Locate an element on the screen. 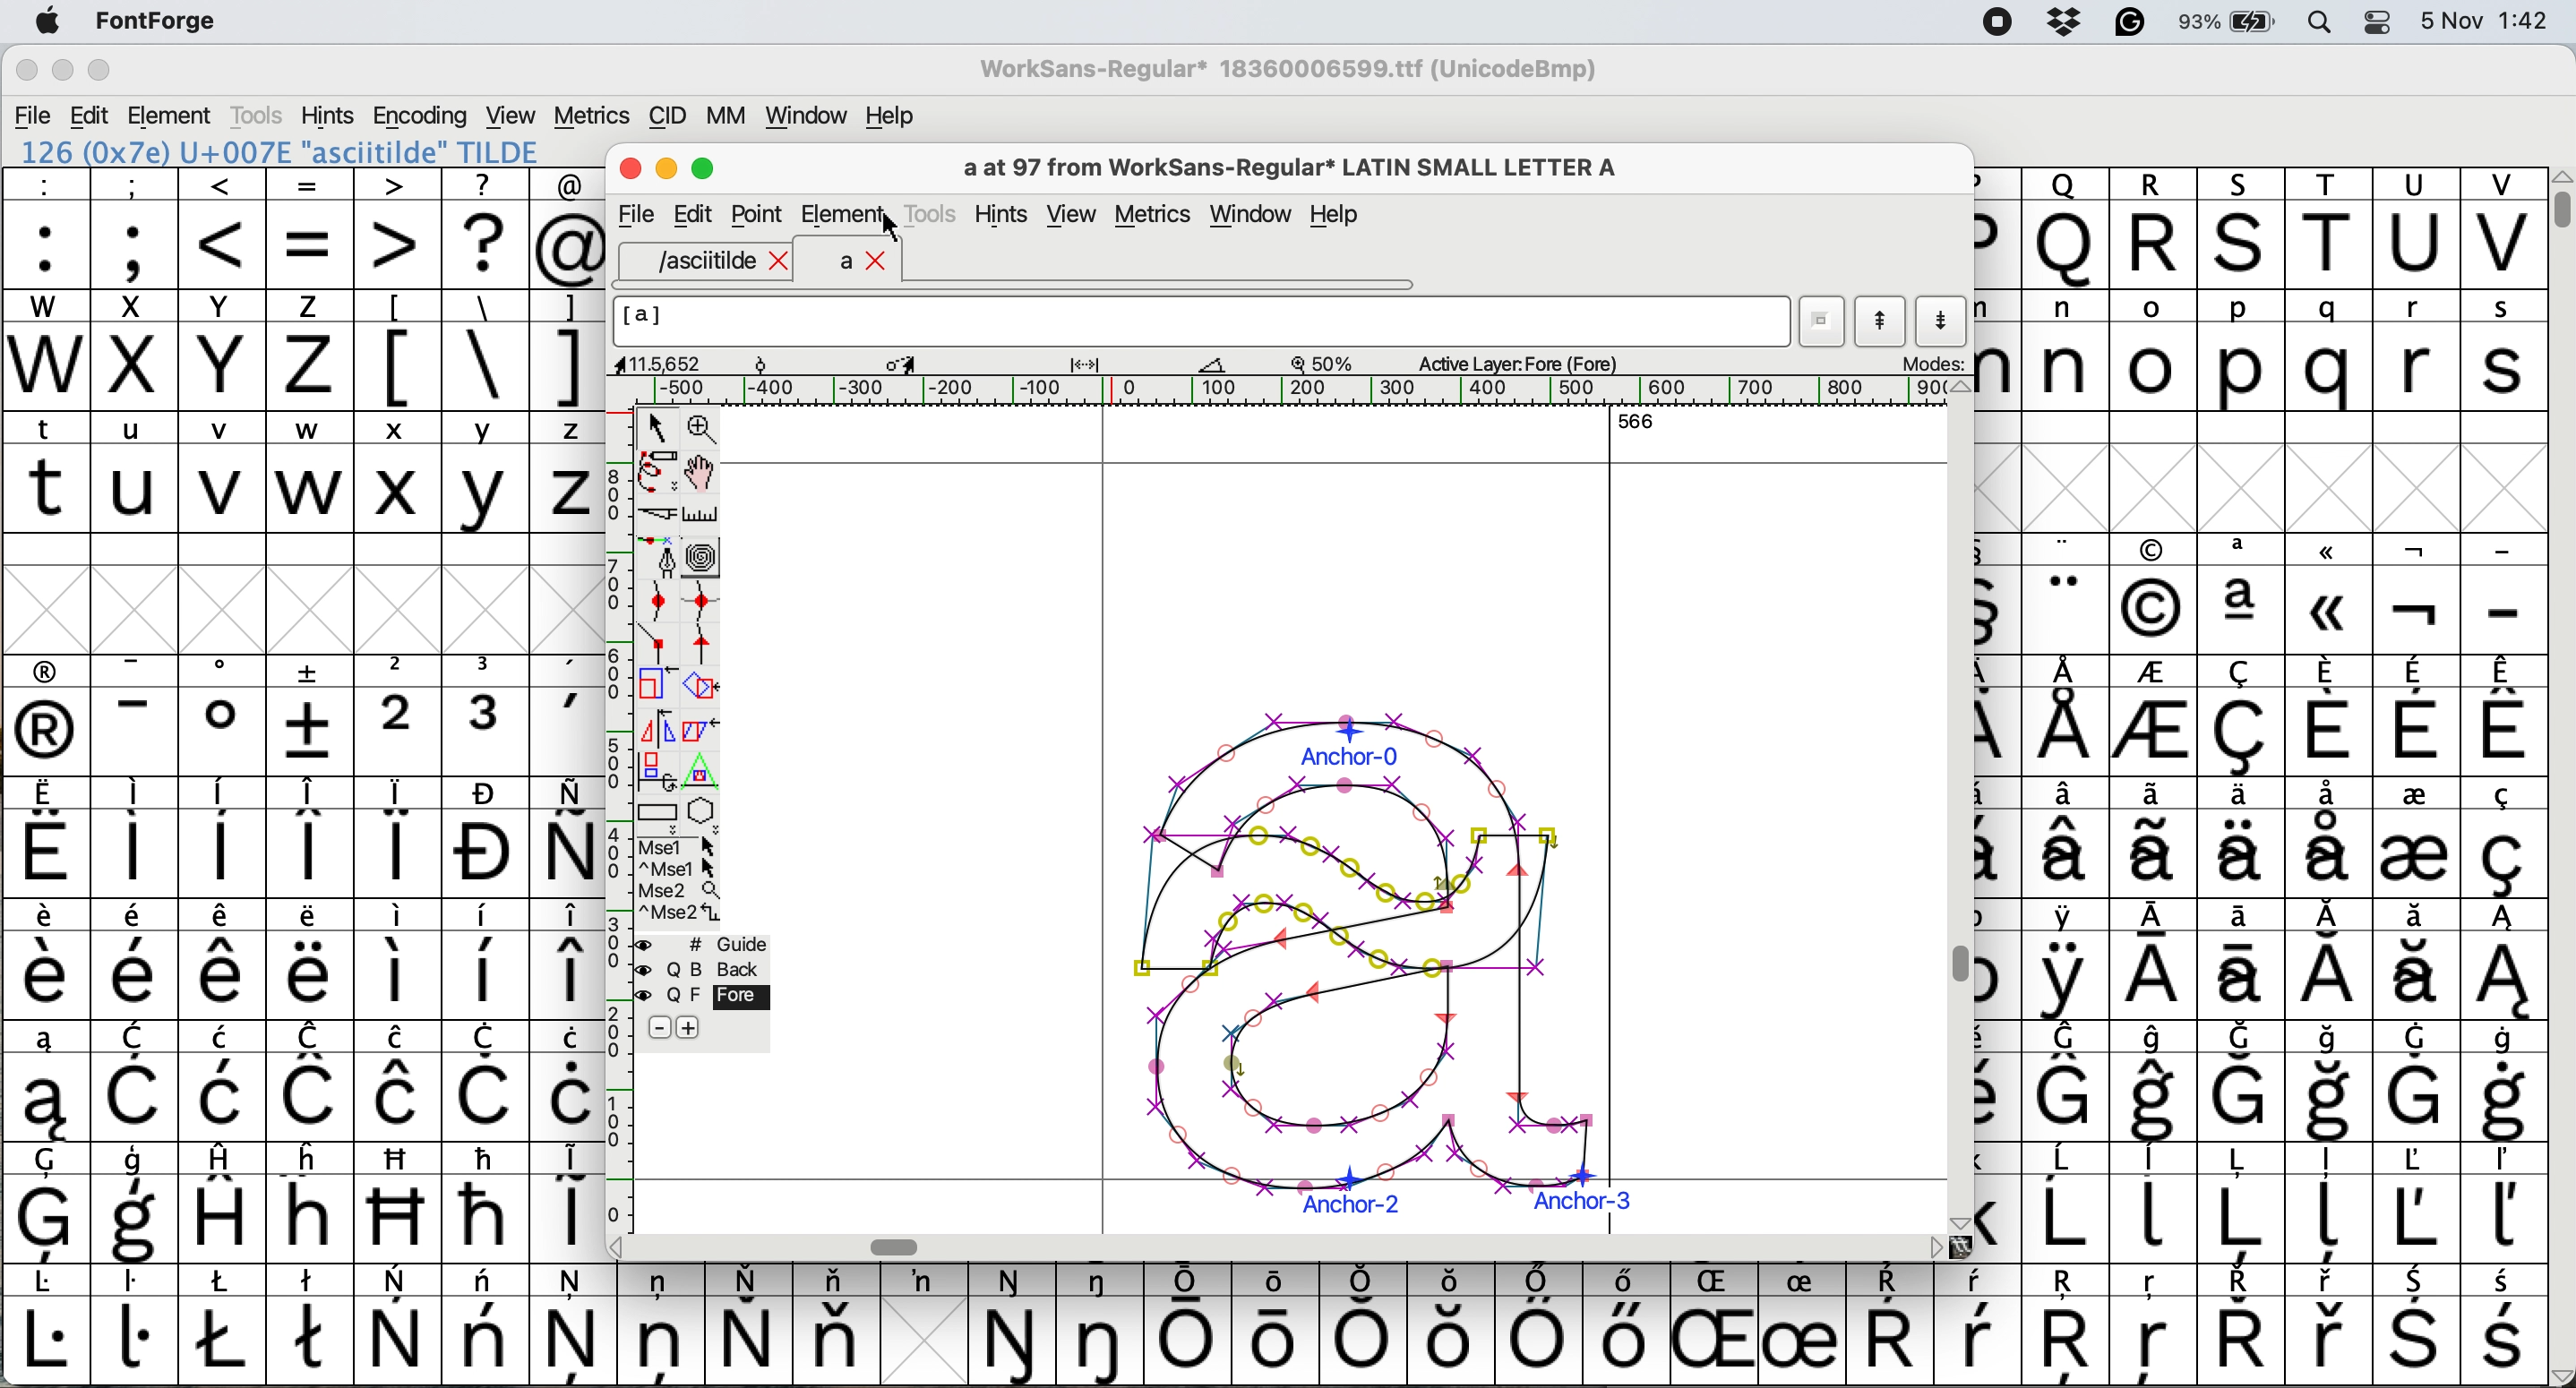 The height and width of the screenshot is (1388, 2576). zoom scale is located at coordinates (1329, 363).